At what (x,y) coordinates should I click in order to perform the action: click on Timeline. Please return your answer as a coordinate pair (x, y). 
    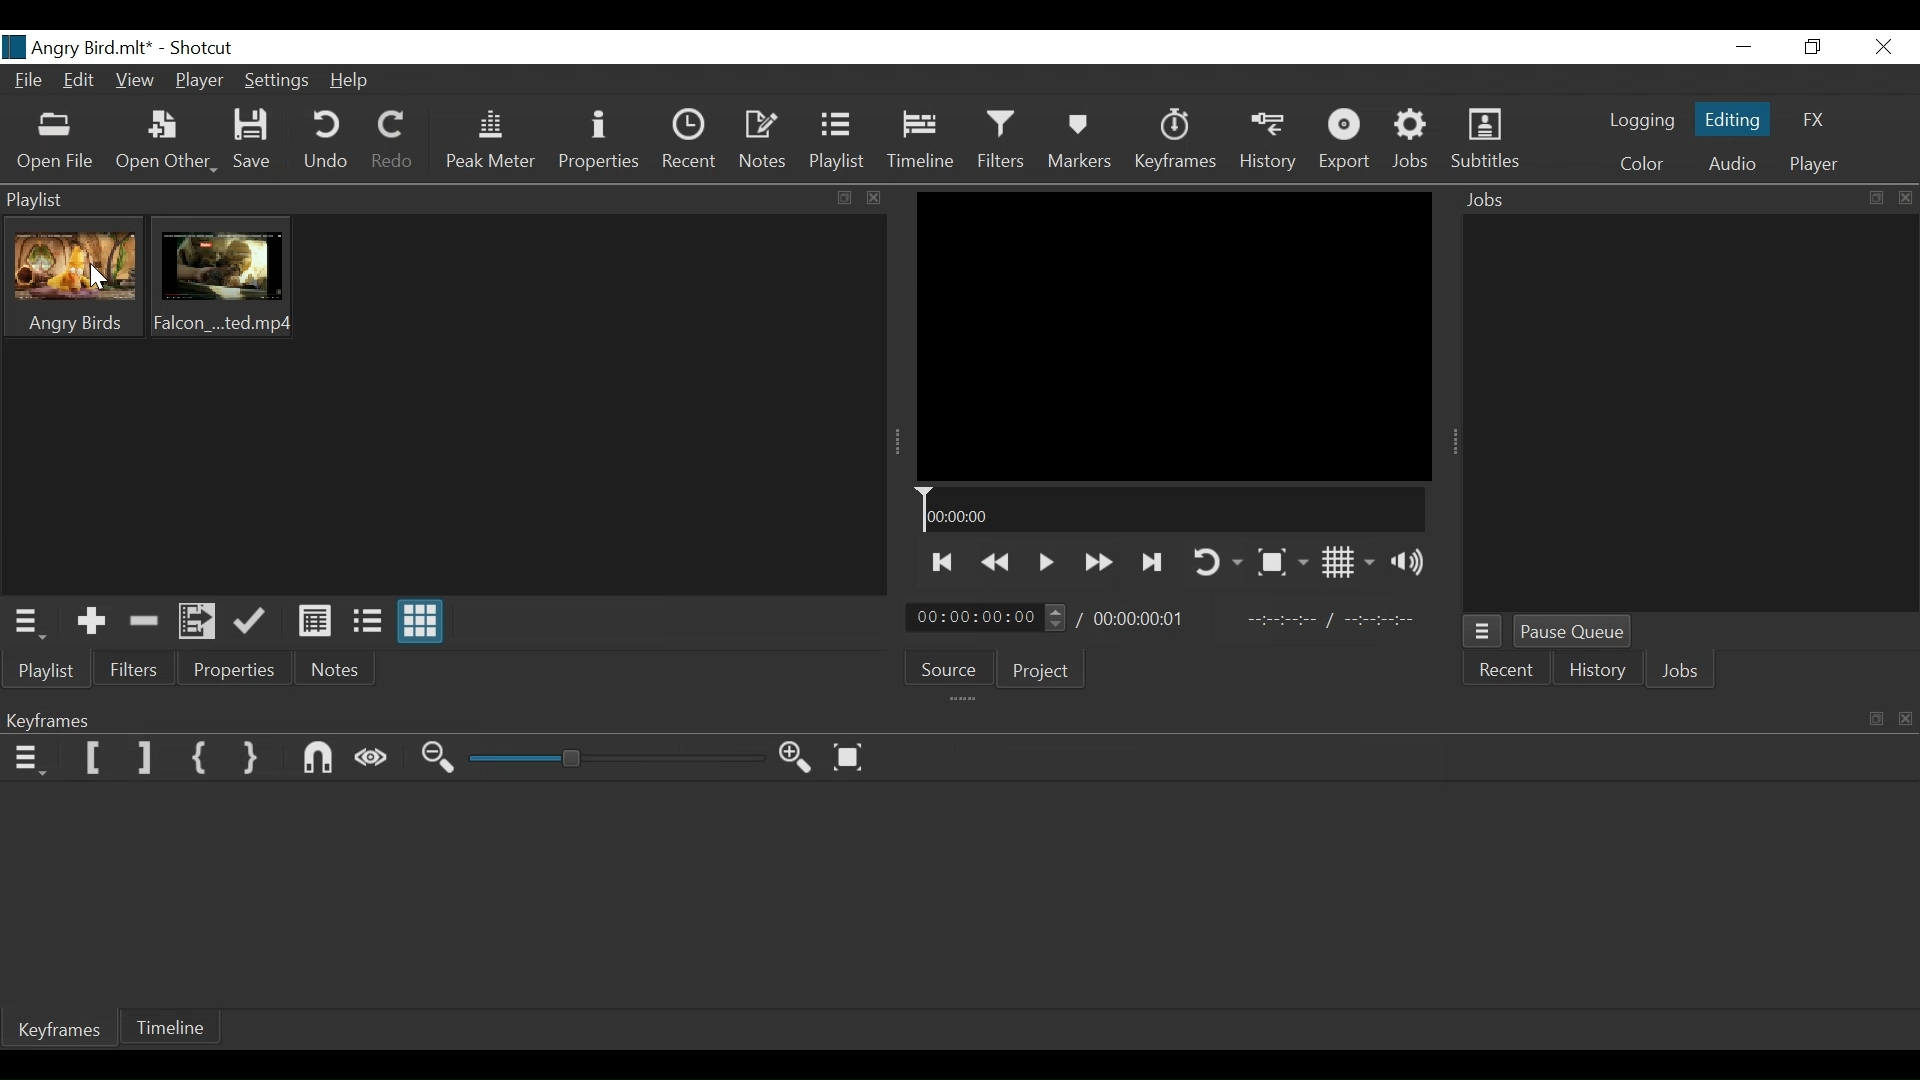
    Looking at the image, I should click on (1174, 512).